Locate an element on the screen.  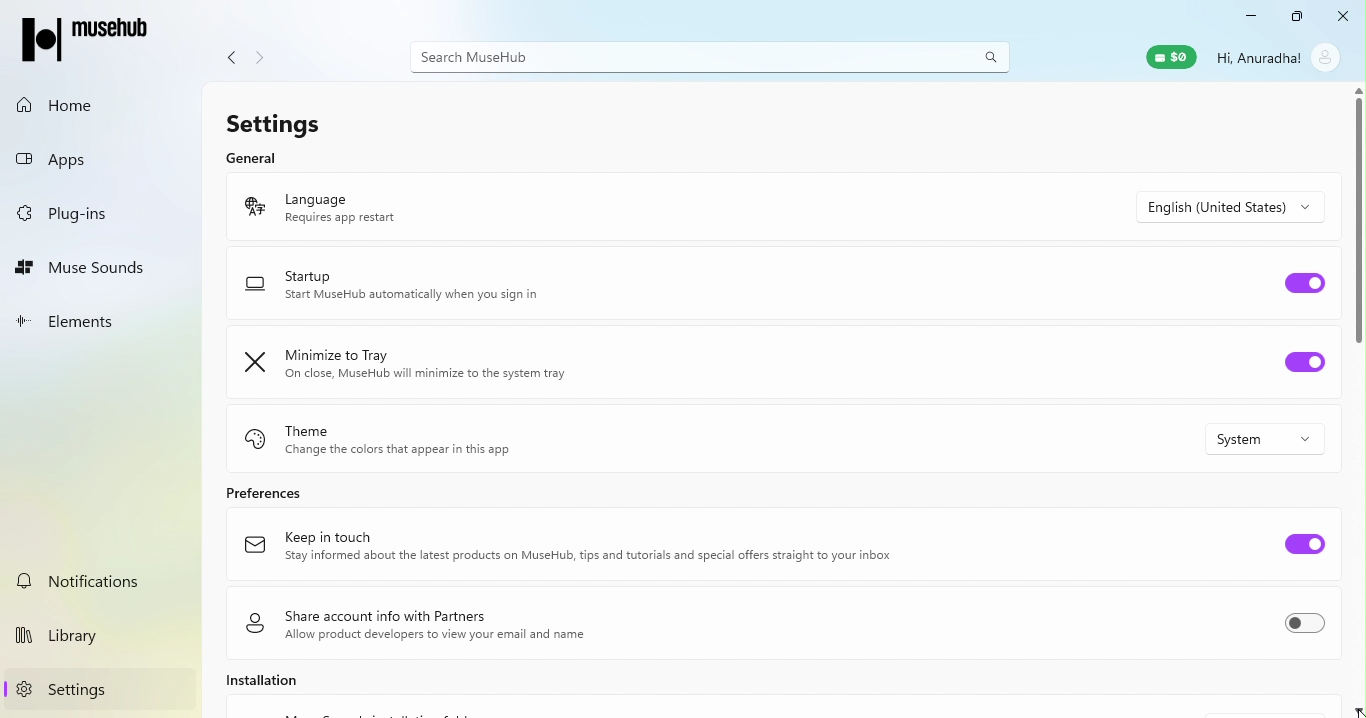
Settings is located at coordinates (278, 124).